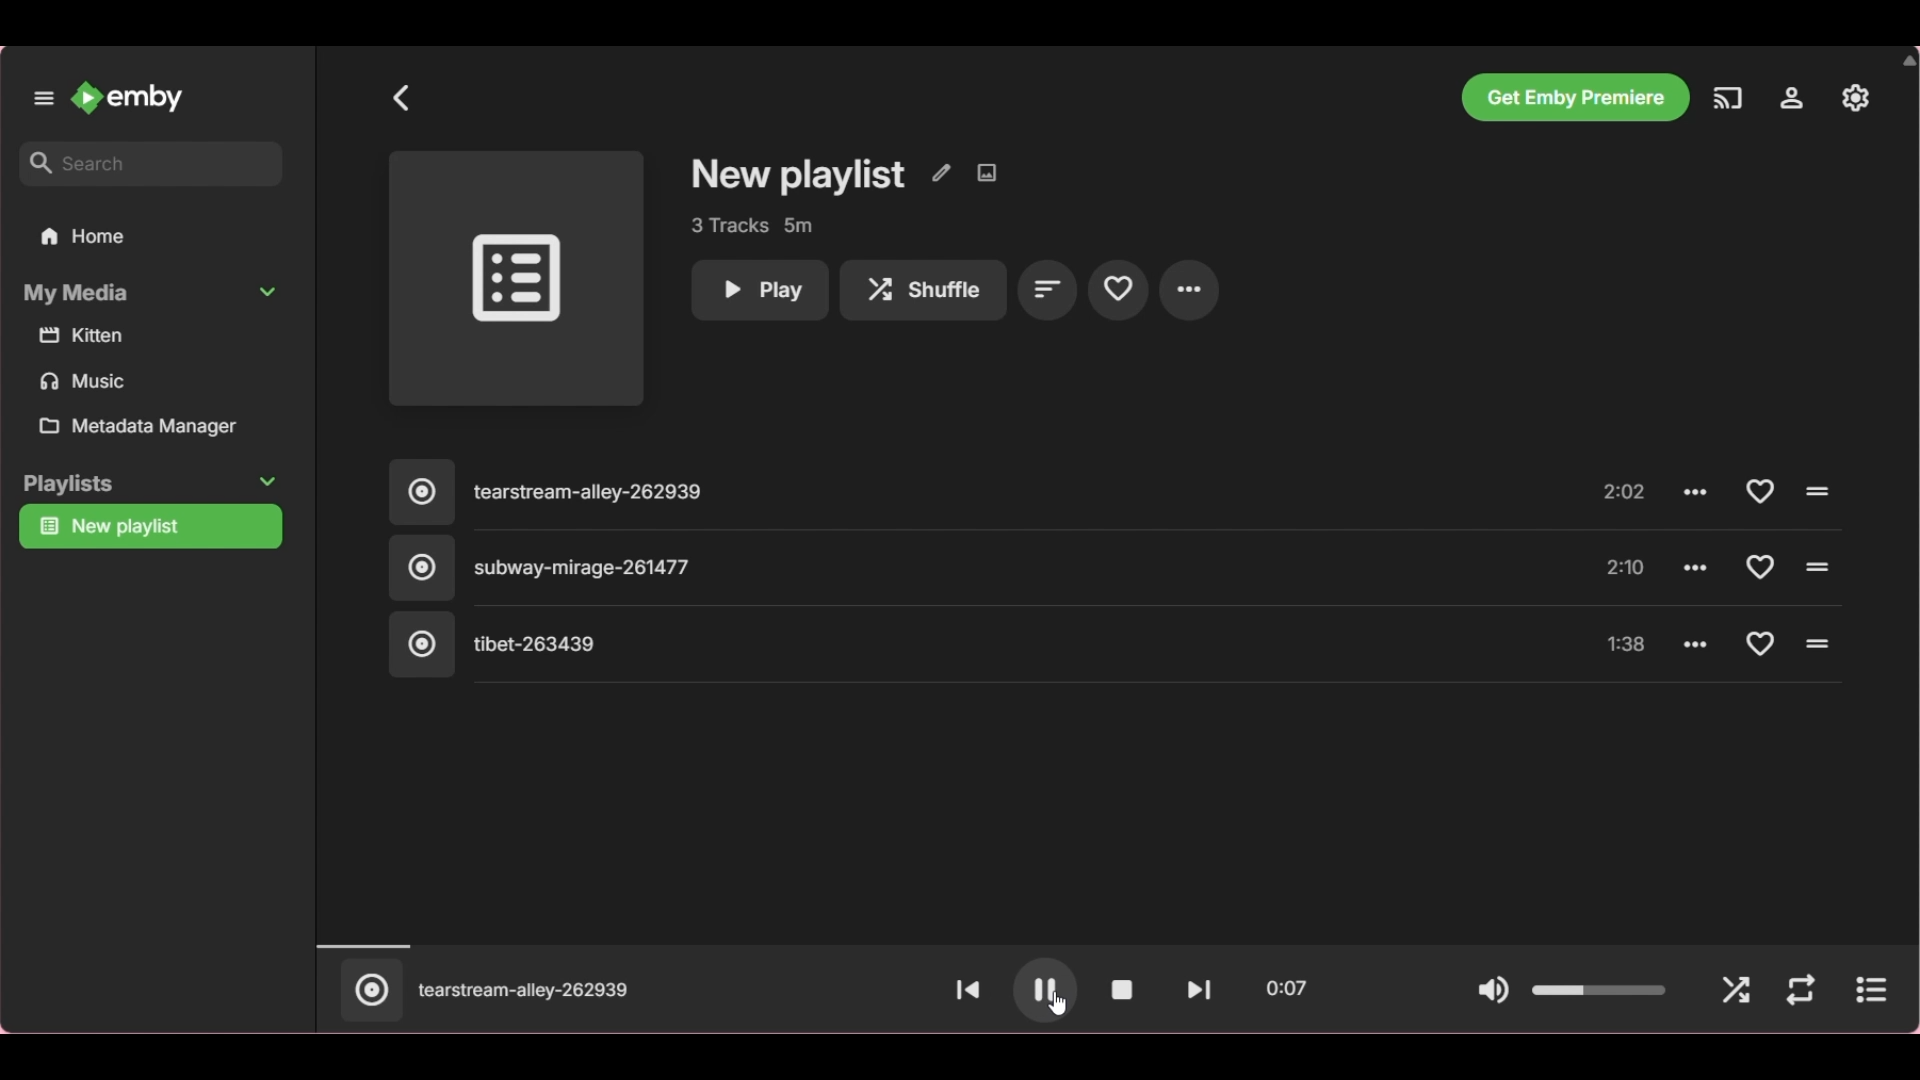 This screenshot has width=1920, height=1080. Describe the element at coordinates (1493, 992) in the screenshot. I see `Mute` at that location.